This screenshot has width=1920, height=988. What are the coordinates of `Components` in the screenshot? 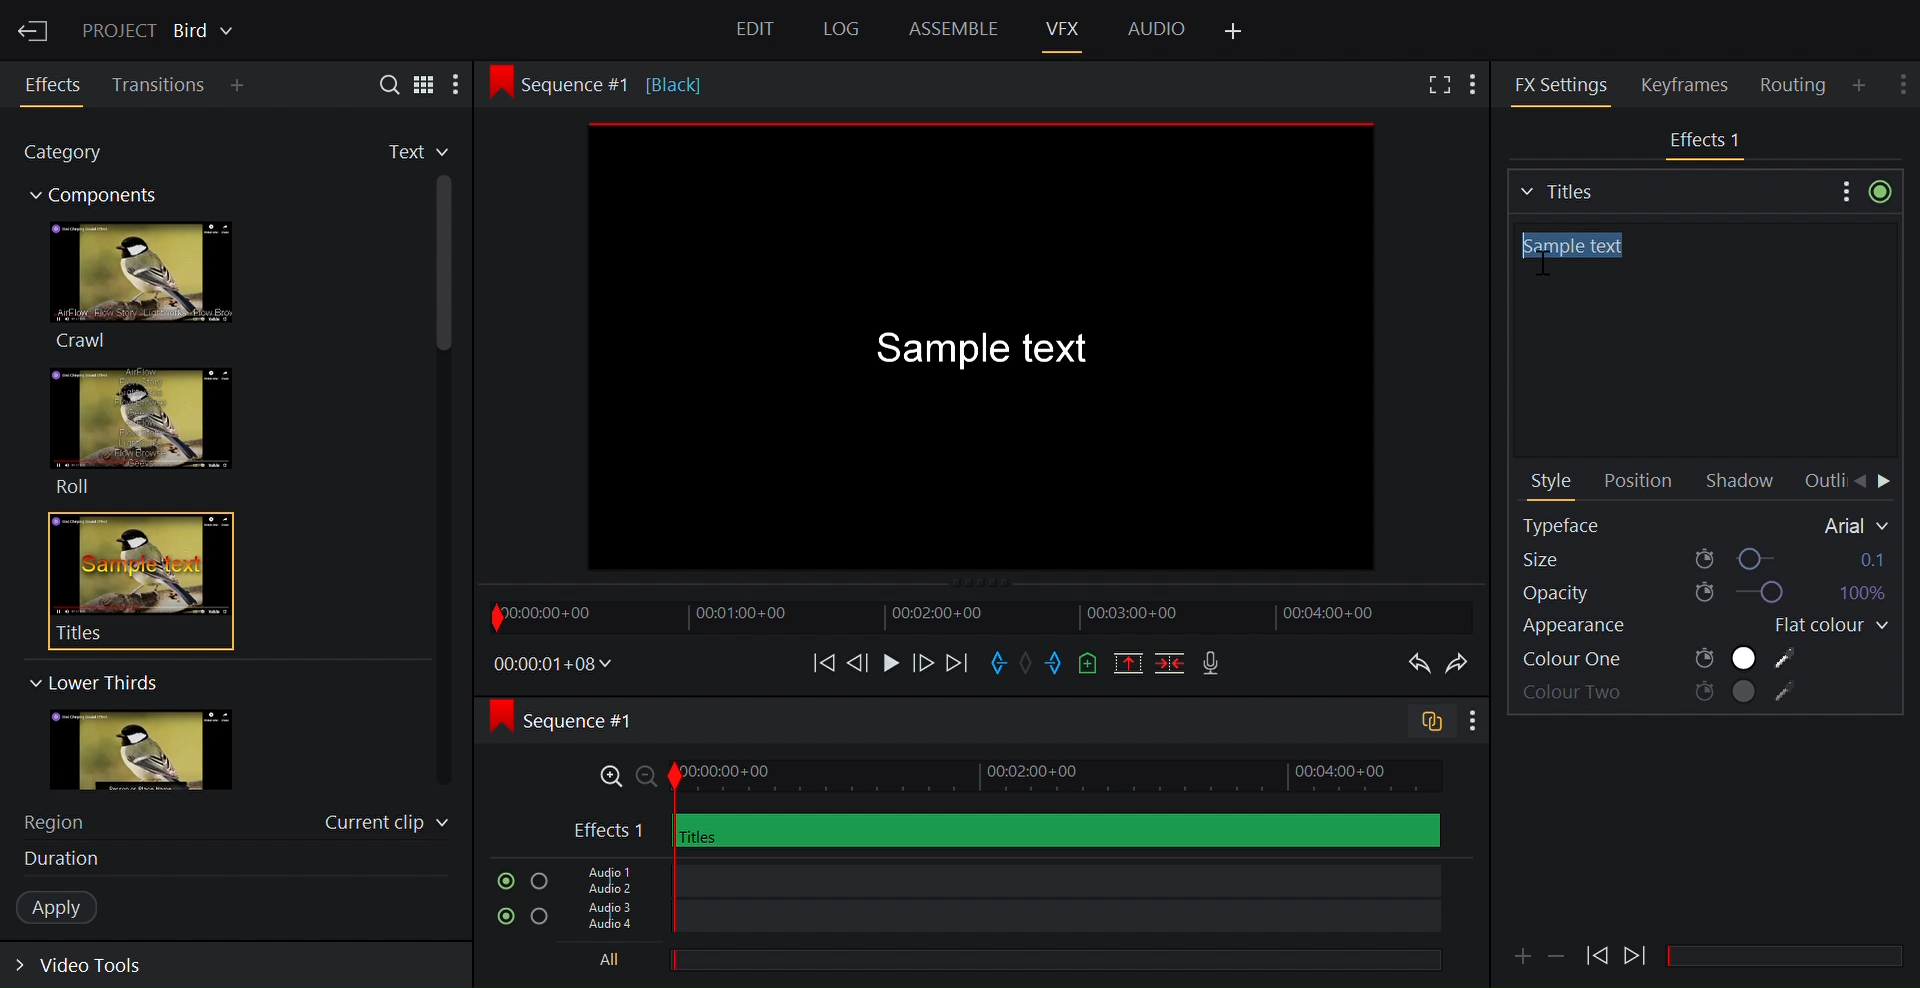 It's located at (103, 198).